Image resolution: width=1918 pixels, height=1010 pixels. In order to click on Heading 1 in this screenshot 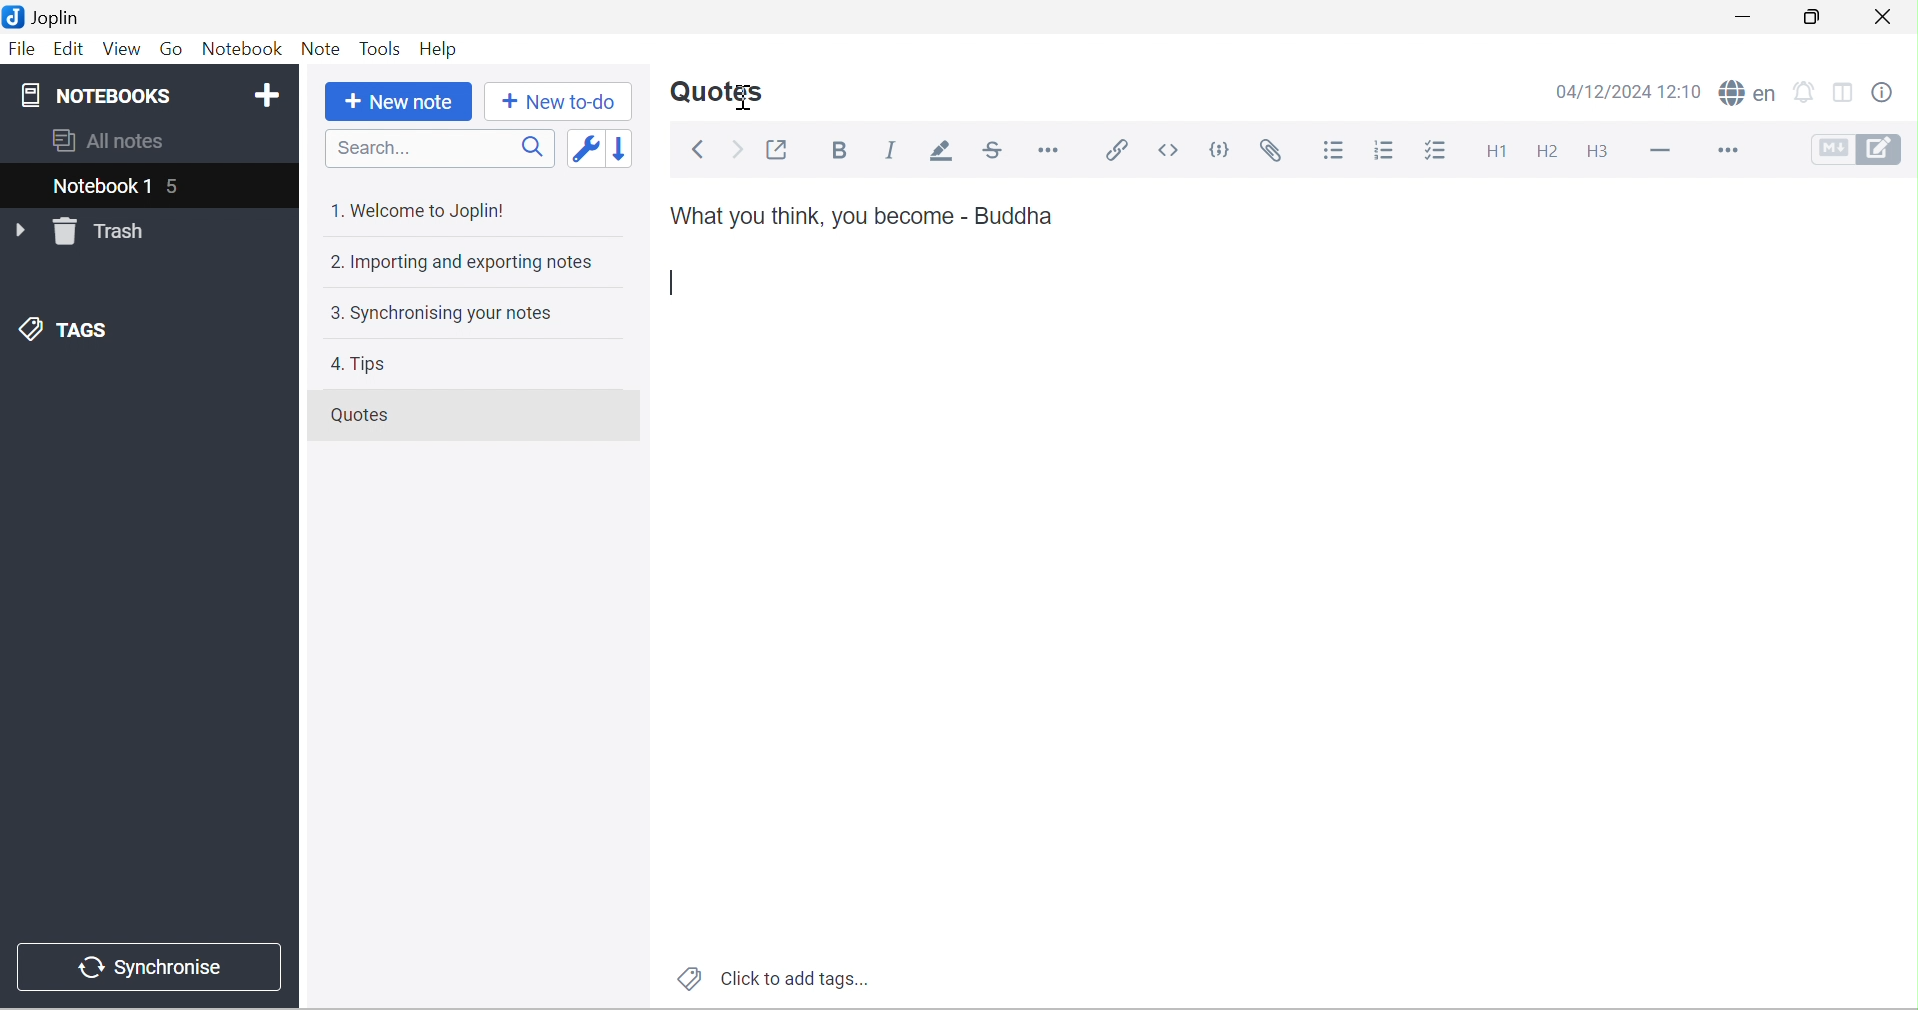, I will do `click(1494, 155)`.